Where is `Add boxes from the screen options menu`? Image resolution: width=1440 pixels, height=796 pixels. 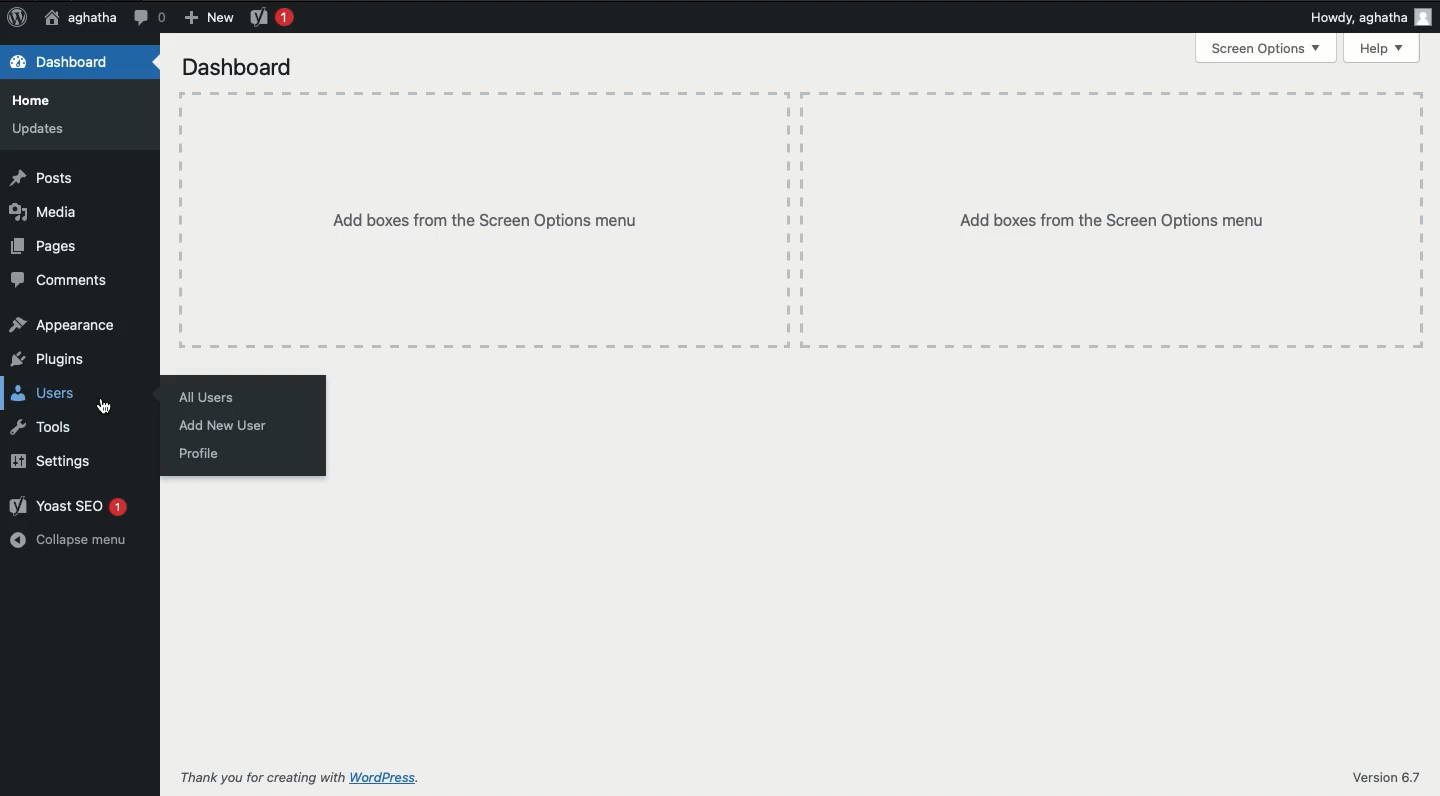 Add boxes from the screen options menu is located at coordinates (1112, 221).